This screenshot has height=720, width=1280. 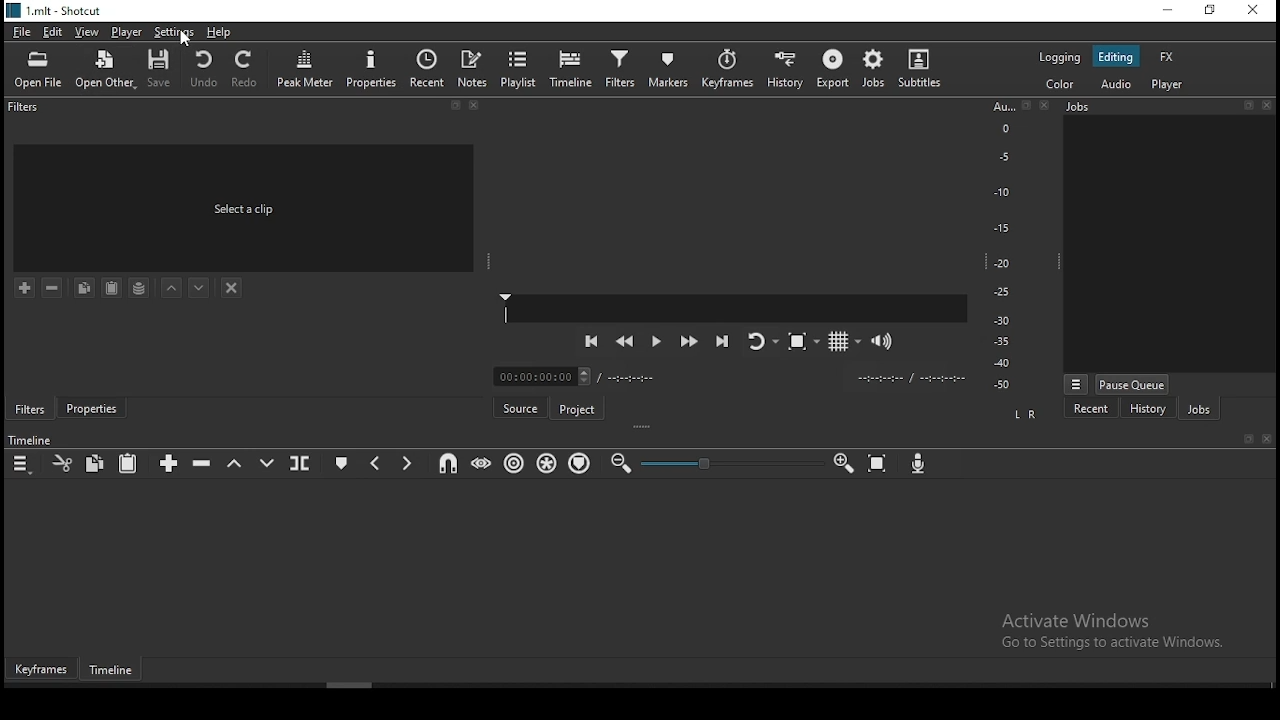 I want to click on playlist, so click(x=521, y=68).